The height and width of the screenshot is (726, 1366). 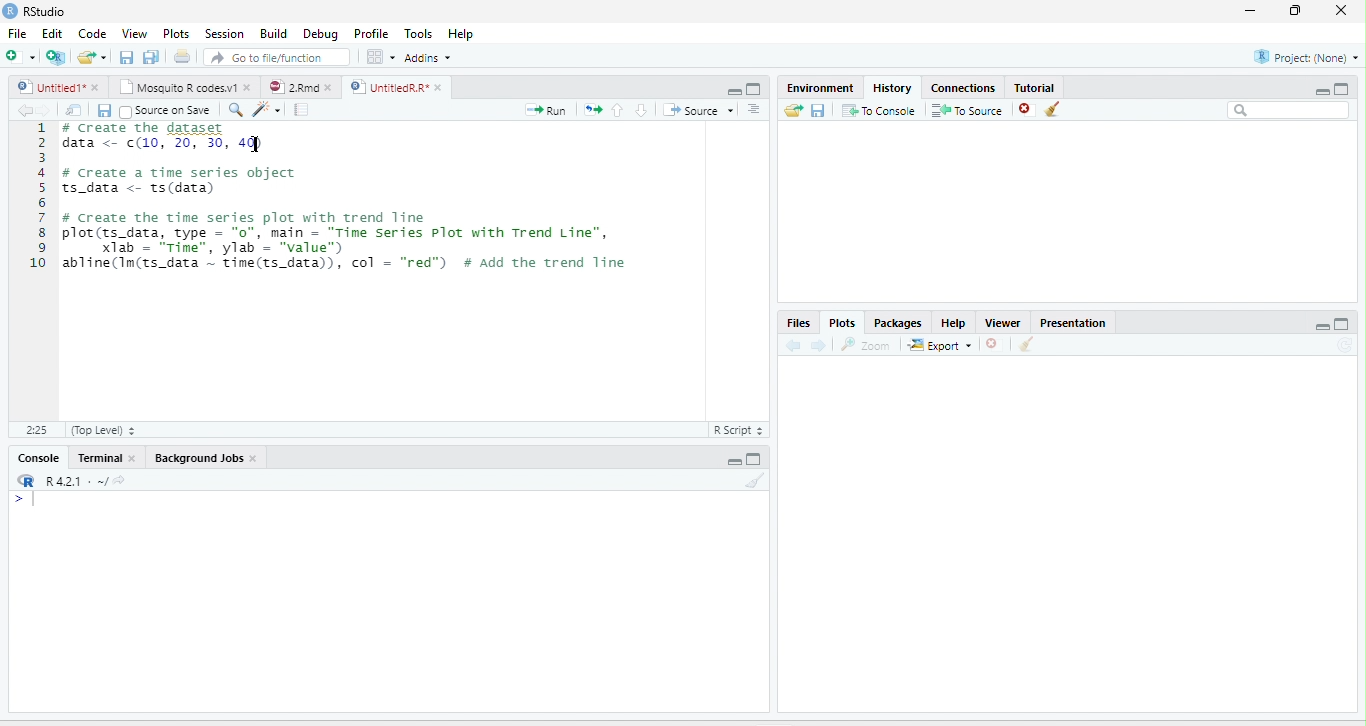 What do you see at coordinates (799, 323) in the screenshot?
I see `Files` at bounding box center [799, 323].